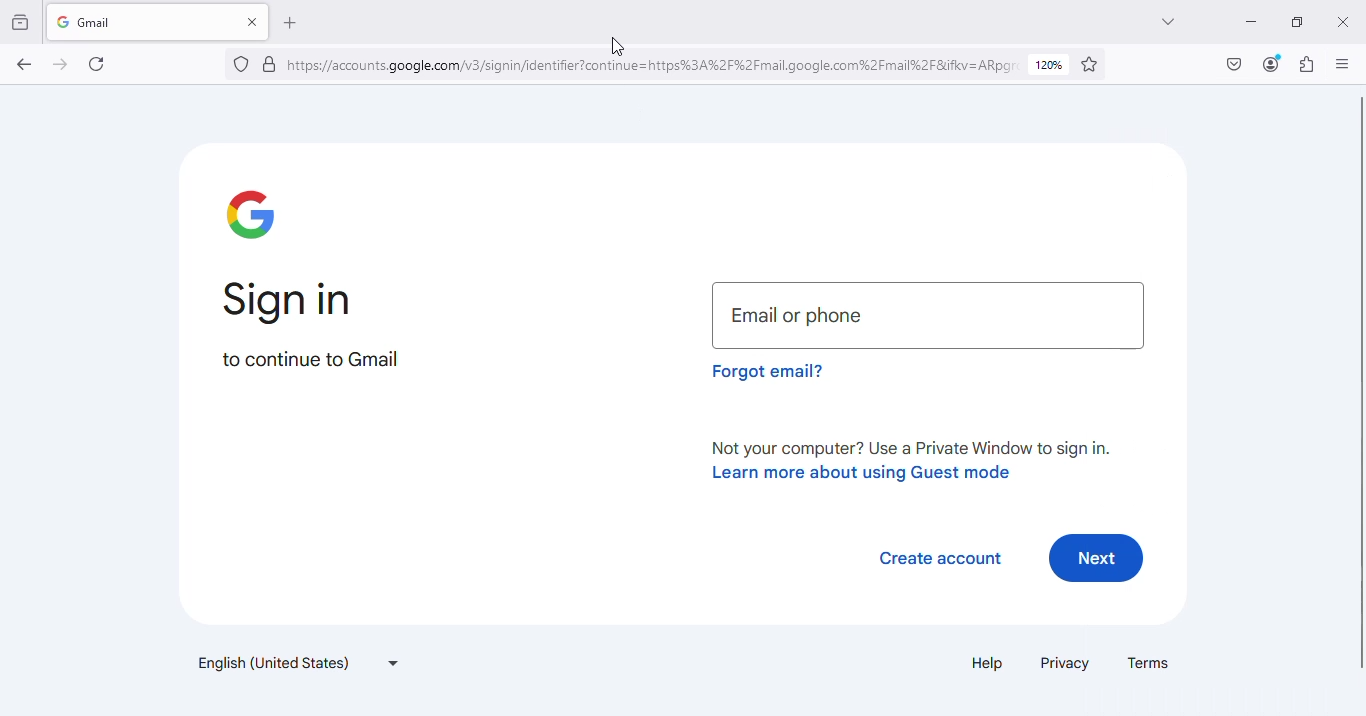 Image resolution: width=1366 pixels, height=716 pixels. What do you see at coordinates (768, 371) in the screenshot?
I see `forgot email?` at bounding box center [768, 371].